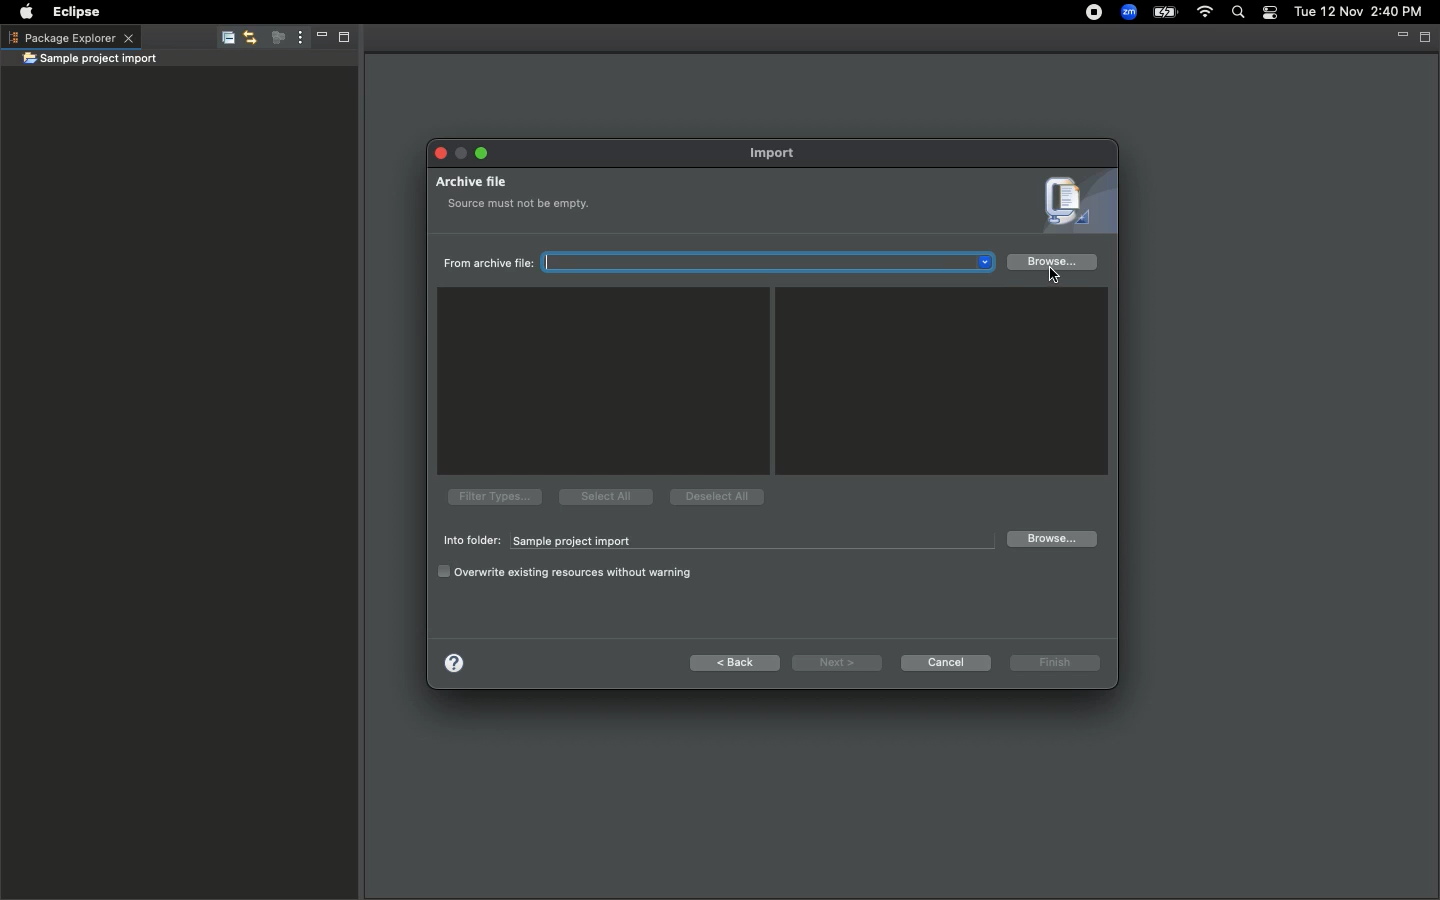 The width and height of the screenshot is (1440, 900). Describe the element at coordinates (512, 198) in the screenshot. I see `Archive file source must not be empty` at that location.